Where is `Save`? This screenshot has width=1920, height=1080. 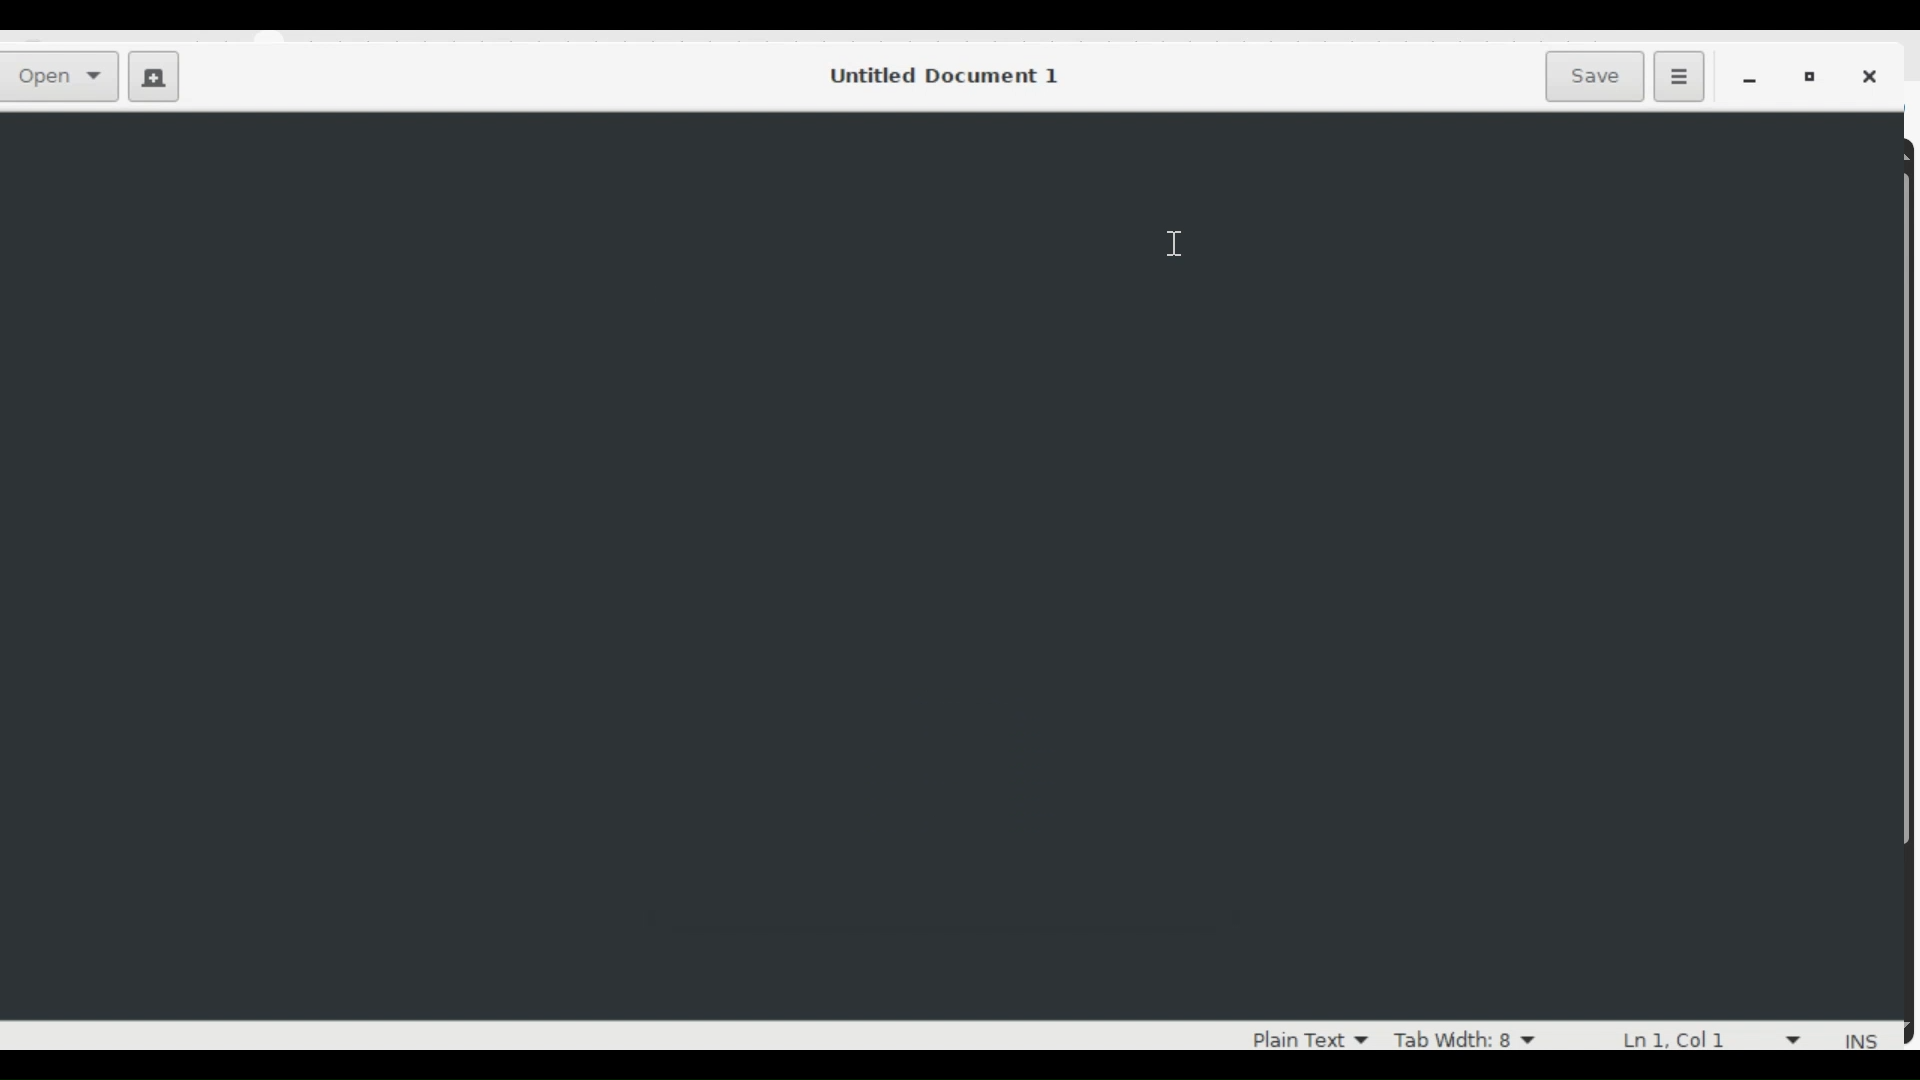
Save is located at coordinates (1598, 75).